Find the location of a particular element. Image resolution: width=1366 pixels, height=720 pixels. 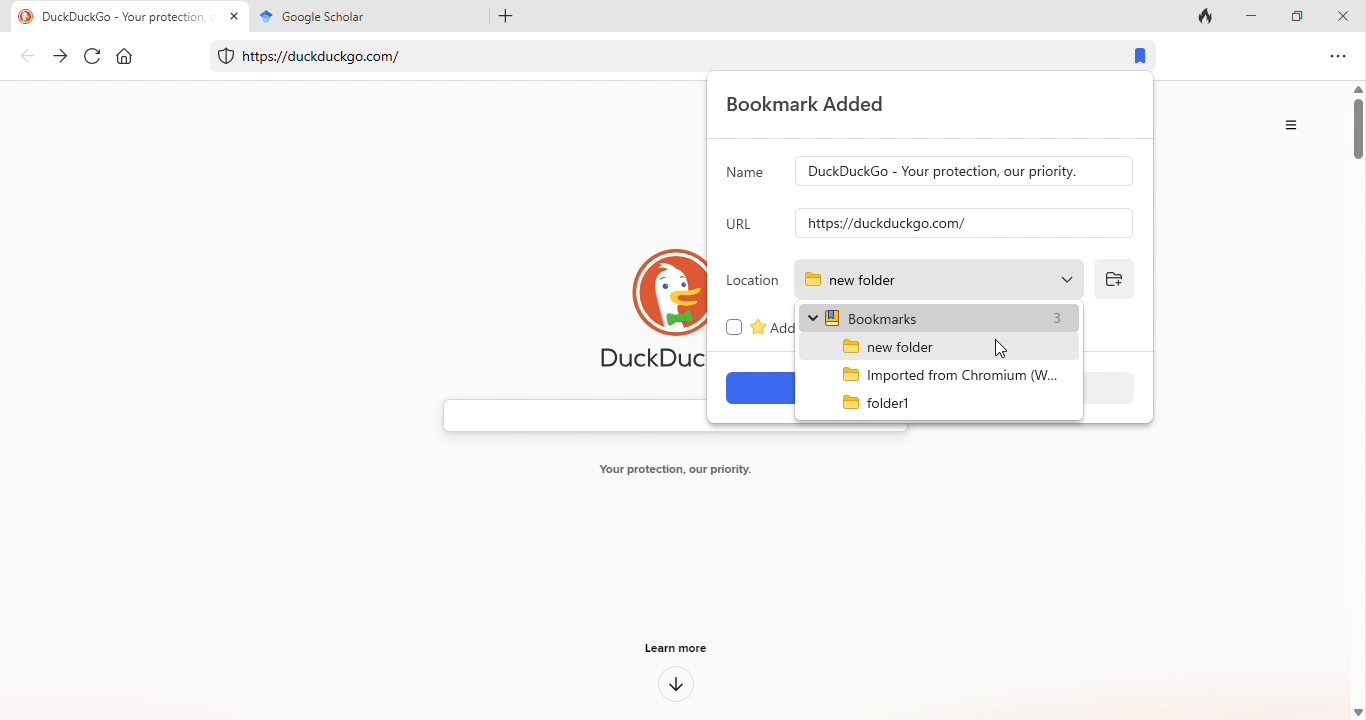

title is located at coordinates (362, 15).